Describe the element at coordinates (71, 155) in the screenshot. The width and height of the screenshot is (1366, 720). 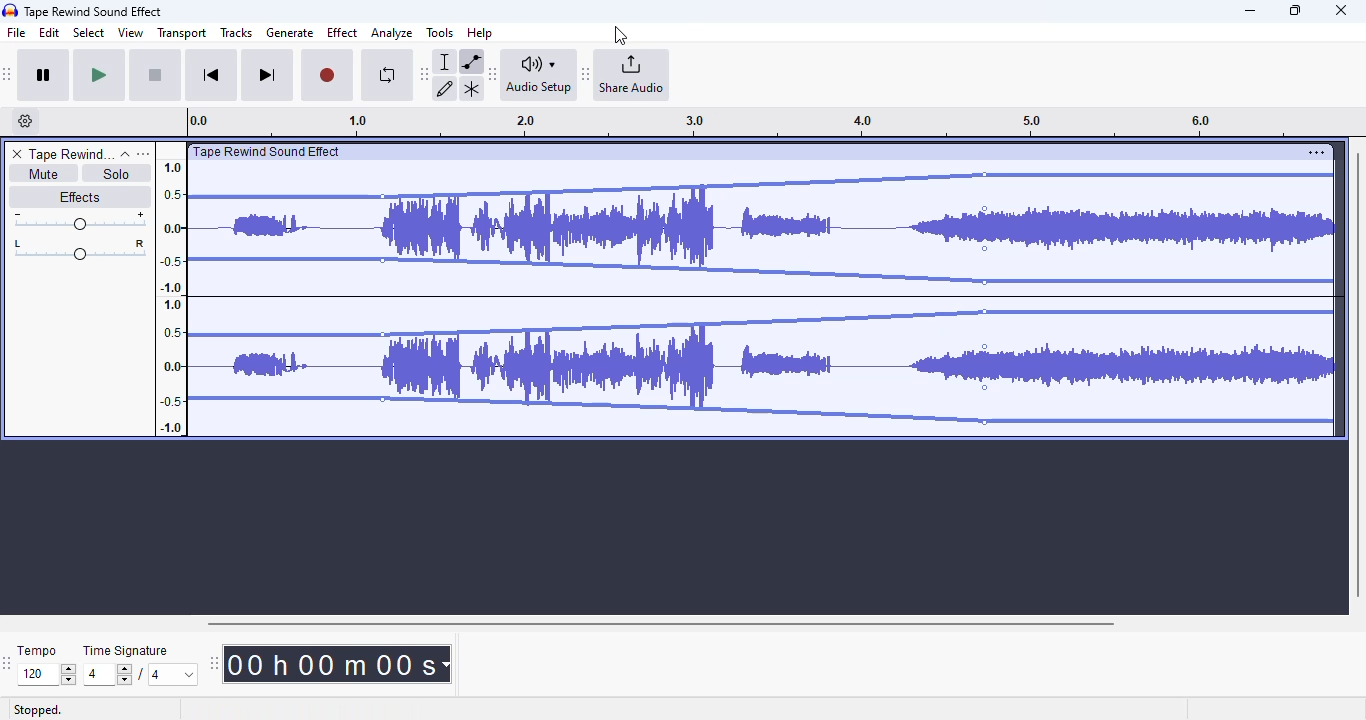
I see `track name` at that location.